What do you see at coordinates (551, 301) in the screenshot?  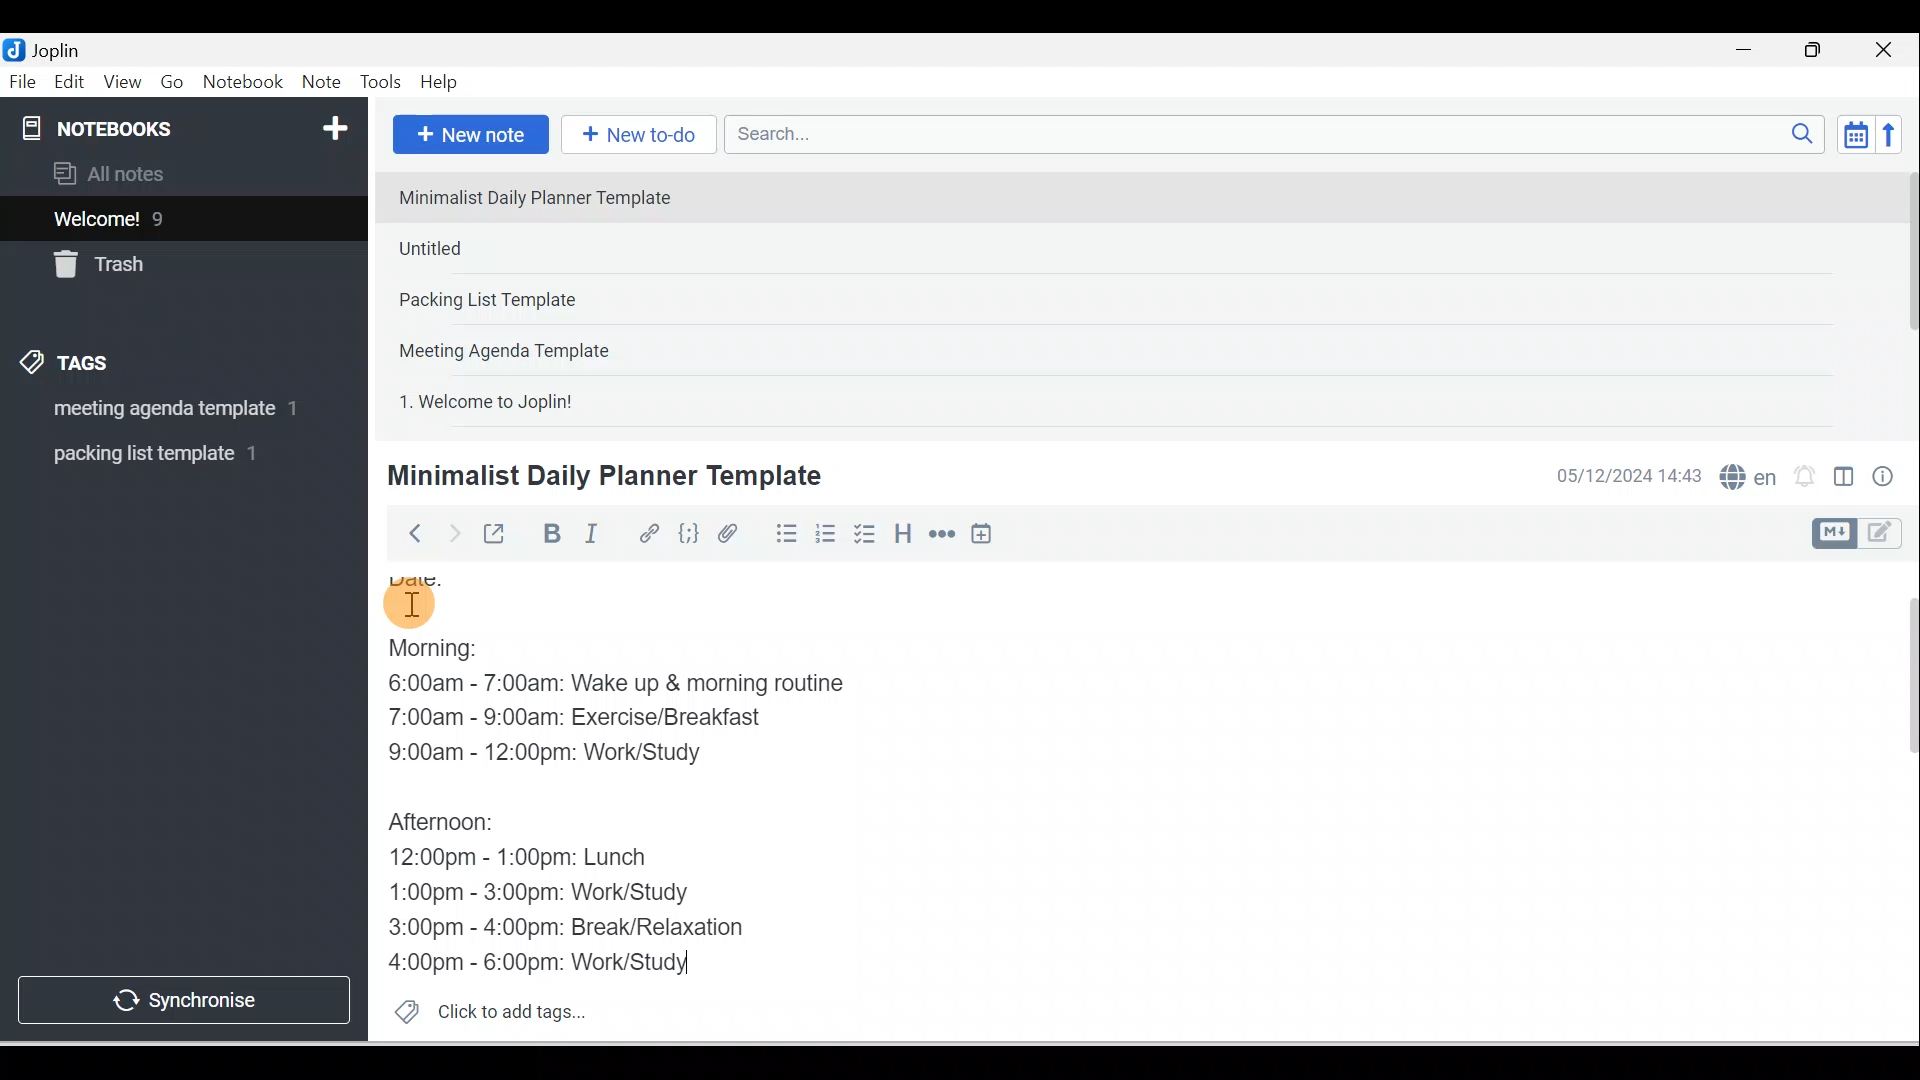 I see `Note 3` at bounding box center [551, 301].